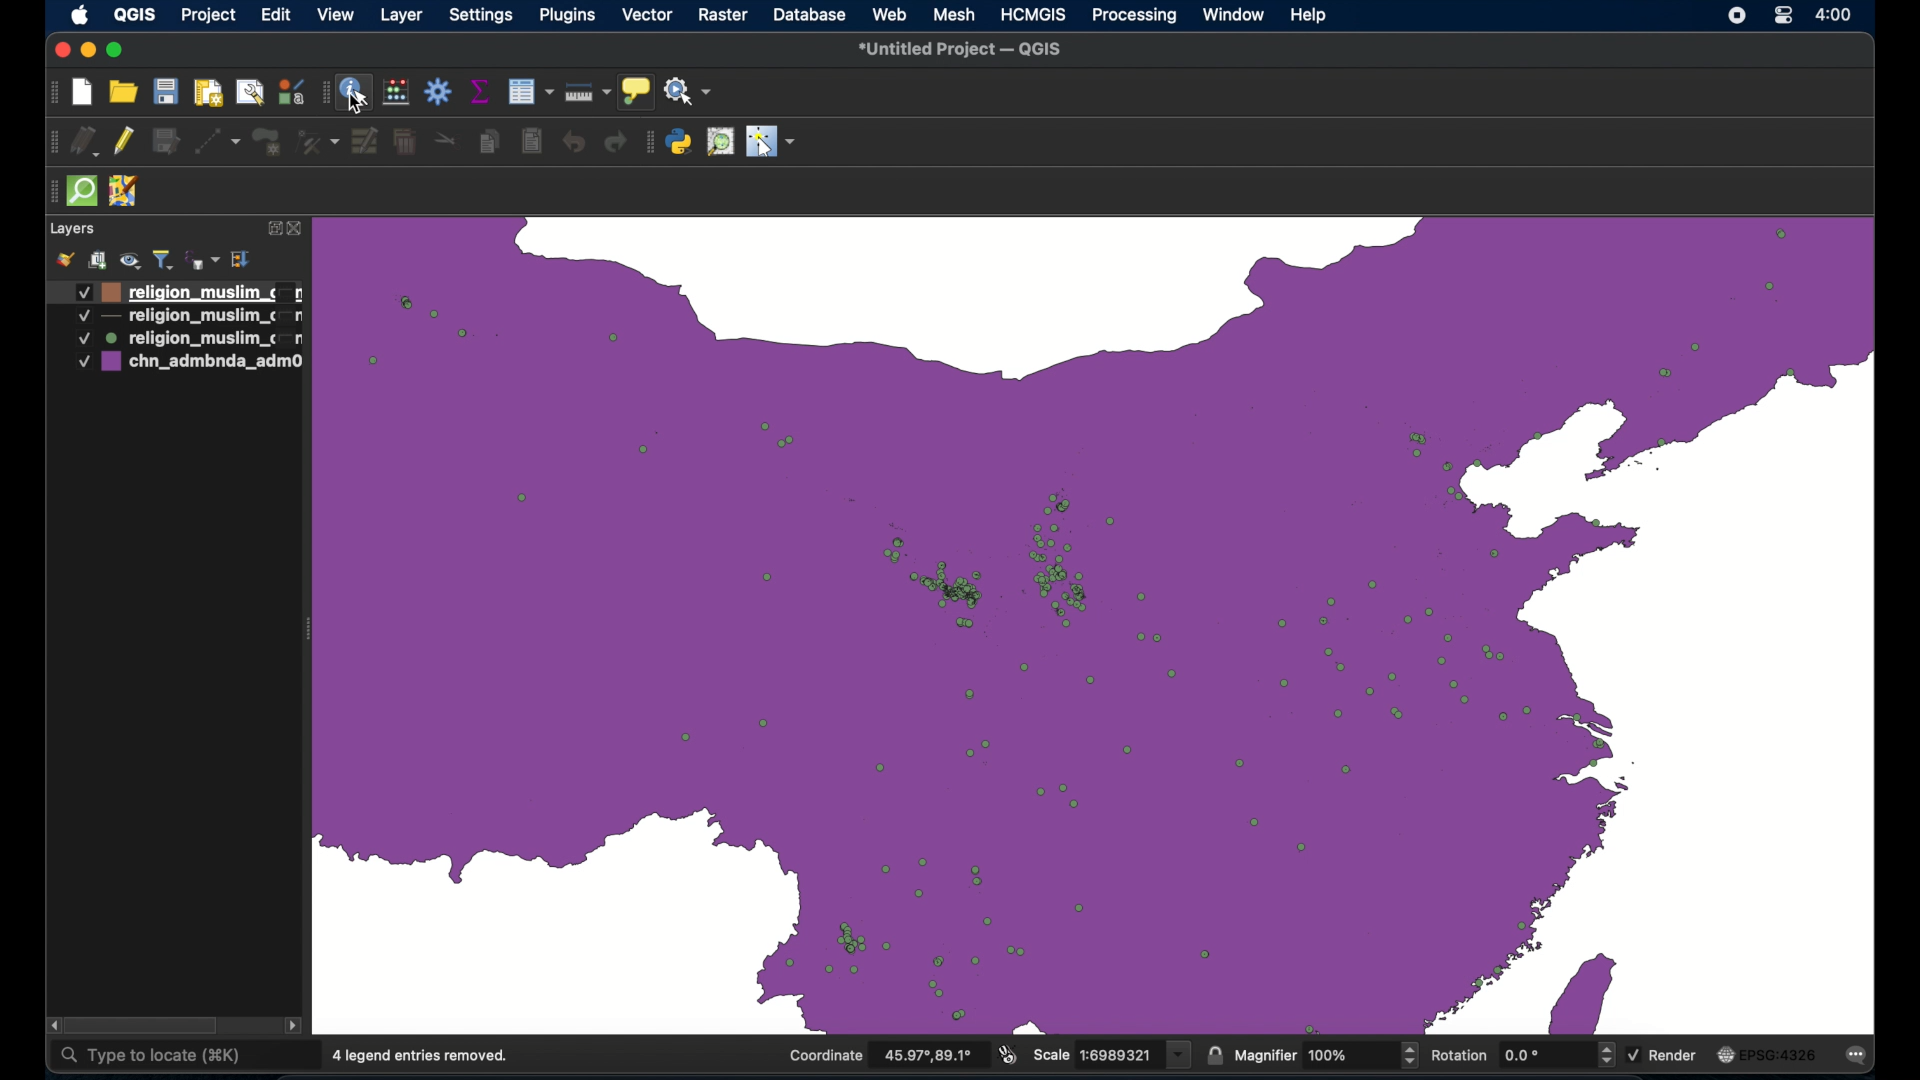 This screenshot has width=1920, height=1080. Describe the element at coordinates (959, 52) in the screenshot. I see `untitled project - QGIS` at that location.